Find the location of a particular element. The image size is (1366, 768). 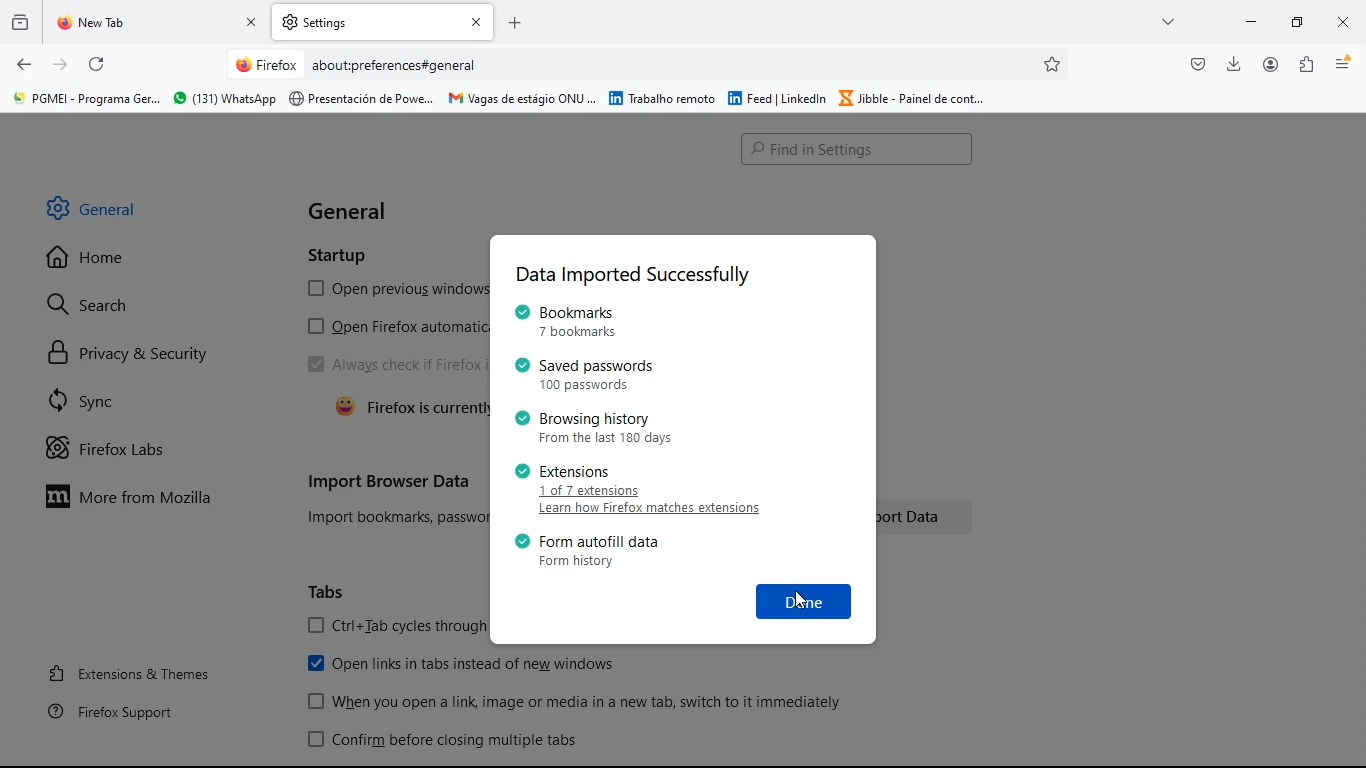

tab is located at coordinates (383, 22).